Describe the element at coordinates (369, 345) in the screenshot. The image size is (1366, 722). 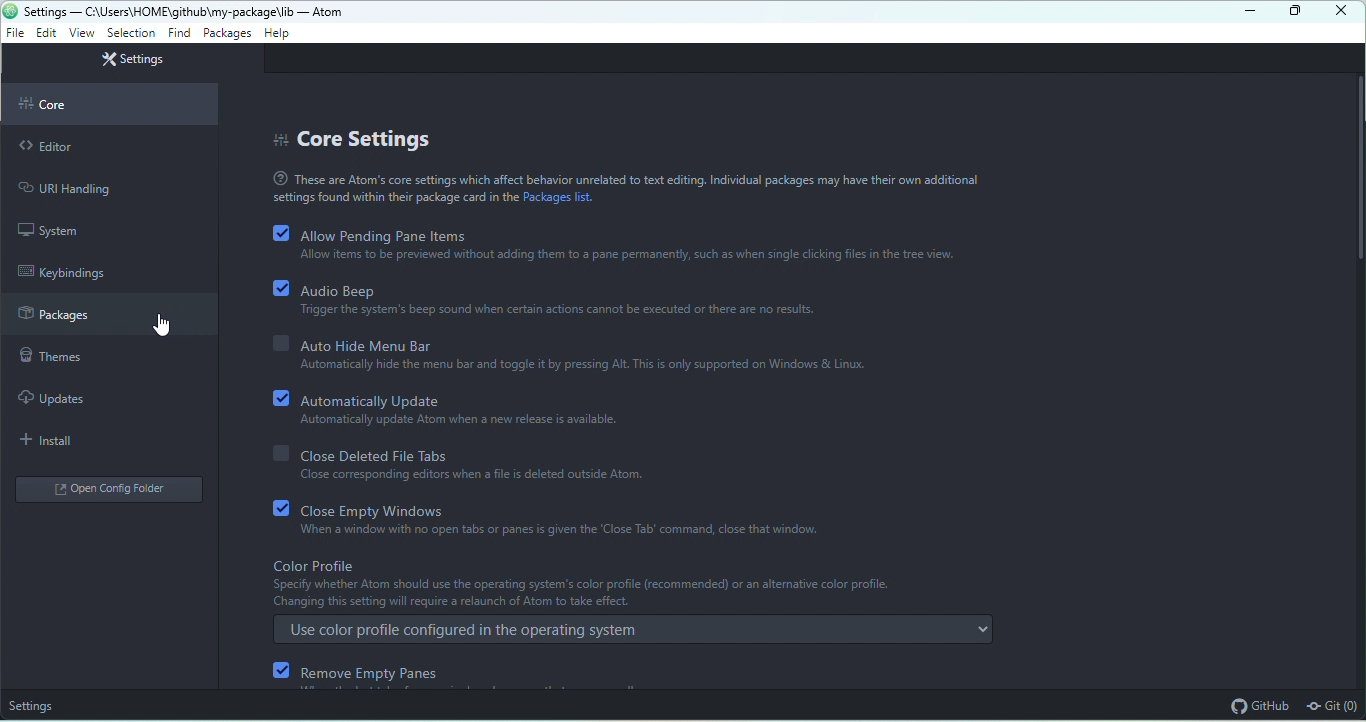
I see `auto hide menu bar` at that location.